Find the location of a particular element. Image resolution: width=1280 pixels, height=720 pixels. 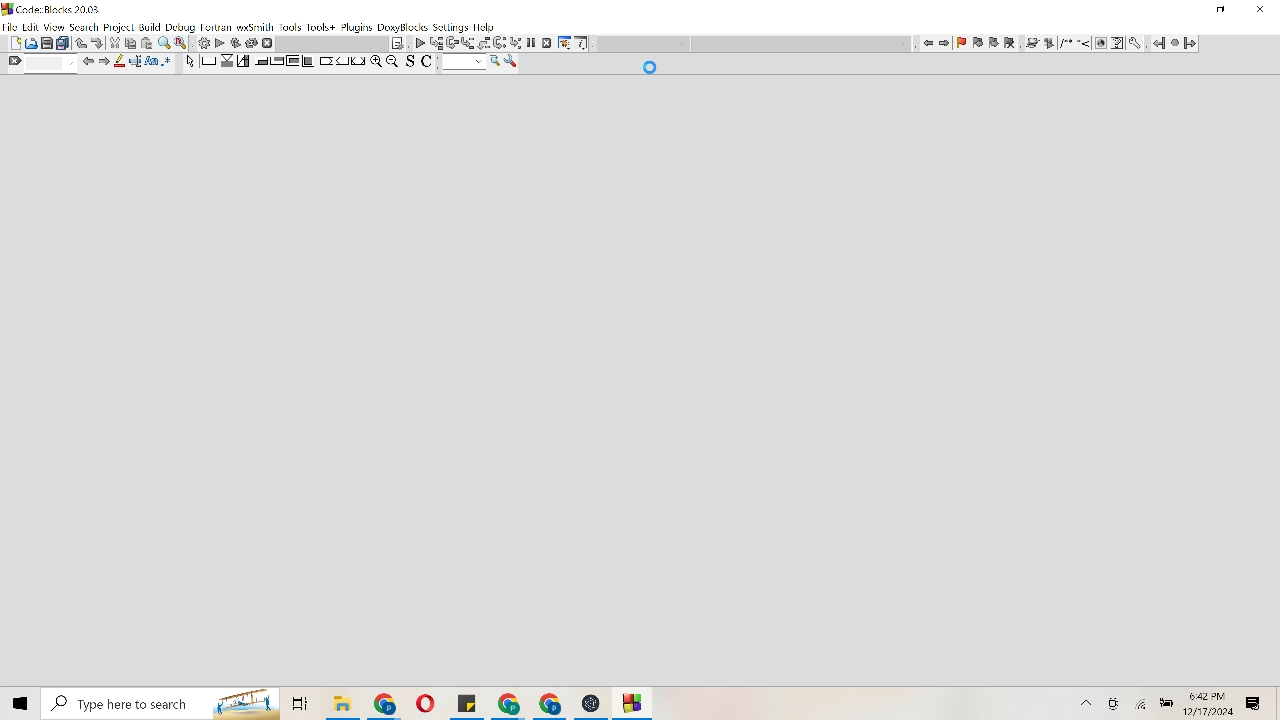

Save and copy is located at coordinates (423, 63).